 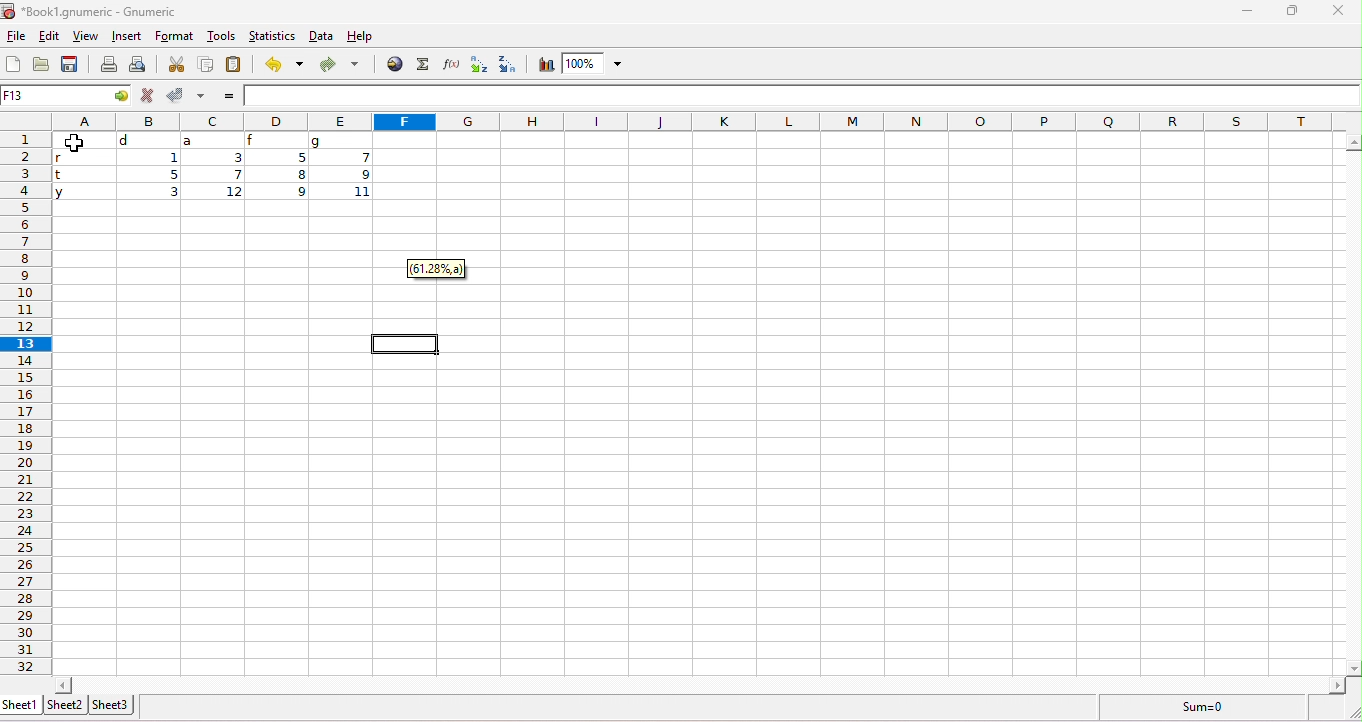 What do you see at coordinates (1202, 709) in the screenshot?
I see `formula` at bounding box center [1202, 709].